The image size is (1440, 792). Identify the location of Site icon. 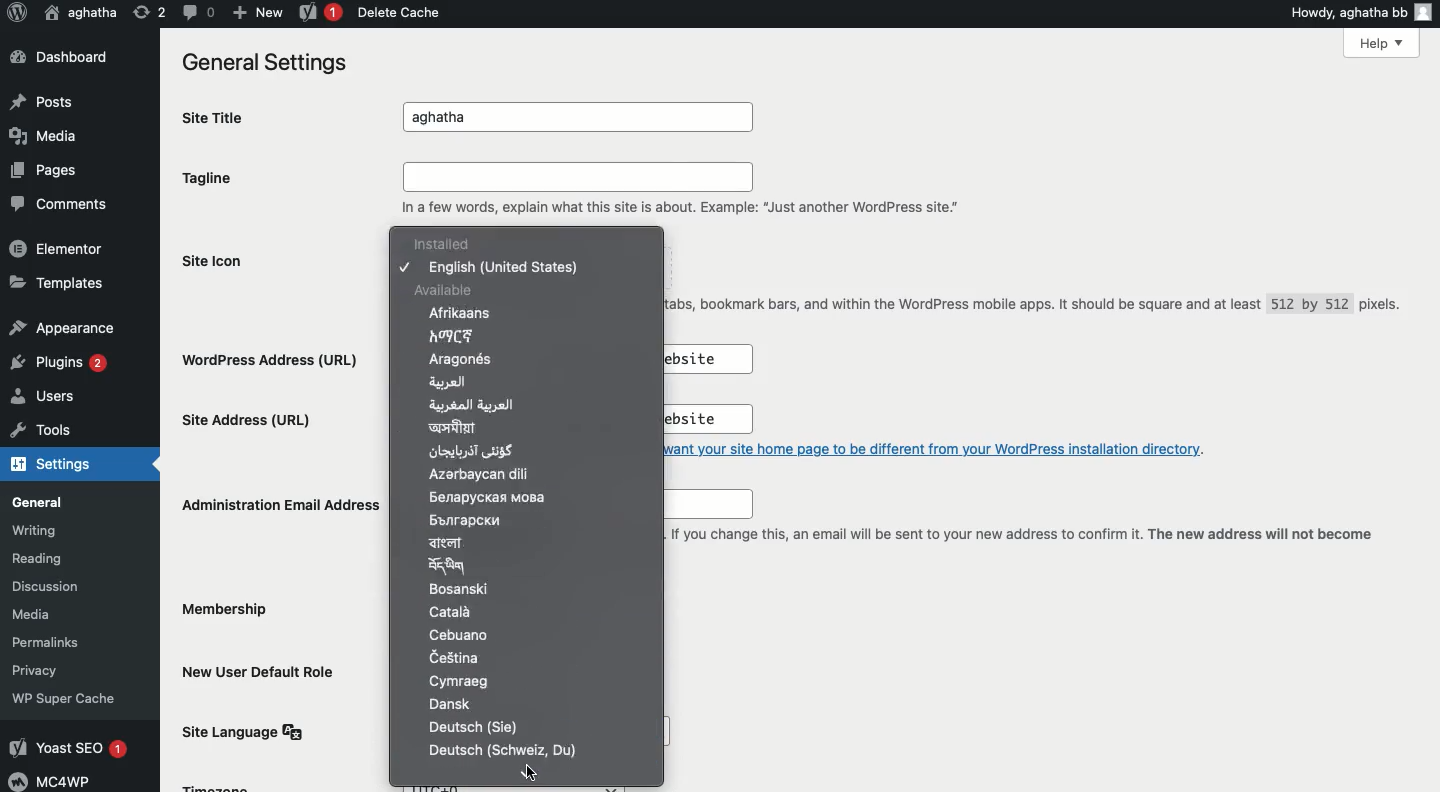
(219, 261).